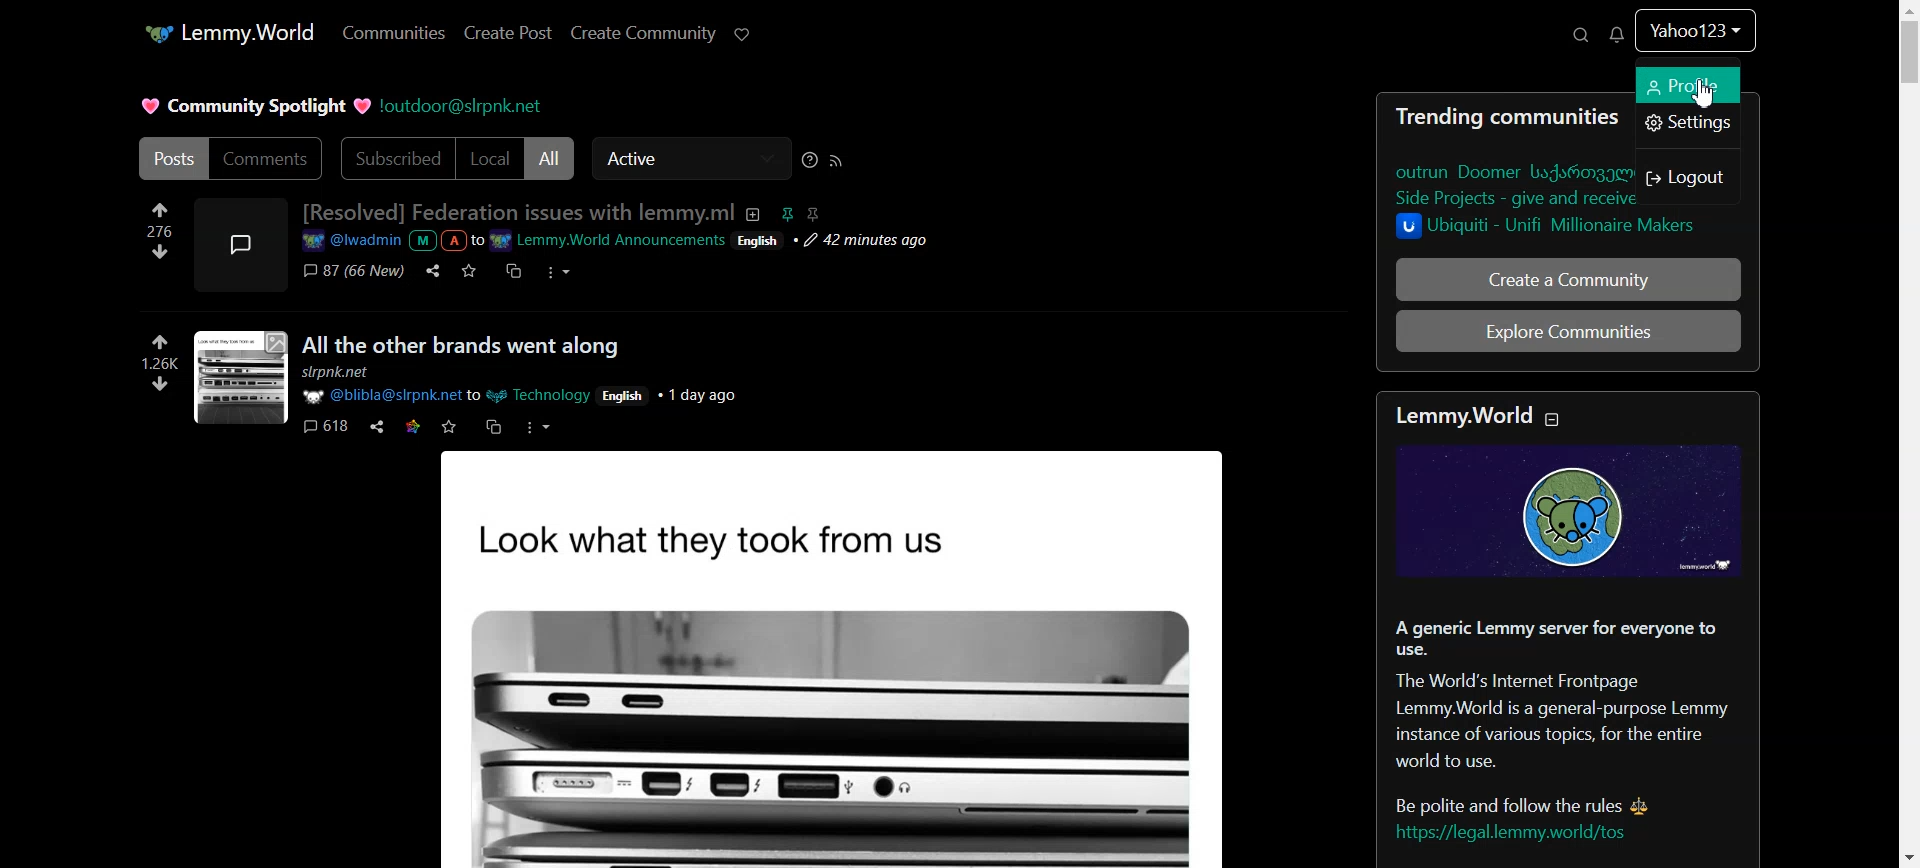  What do you see at coordinates (475, 395) in the screenshot?
I see `to` at bounding box center [475, 395].